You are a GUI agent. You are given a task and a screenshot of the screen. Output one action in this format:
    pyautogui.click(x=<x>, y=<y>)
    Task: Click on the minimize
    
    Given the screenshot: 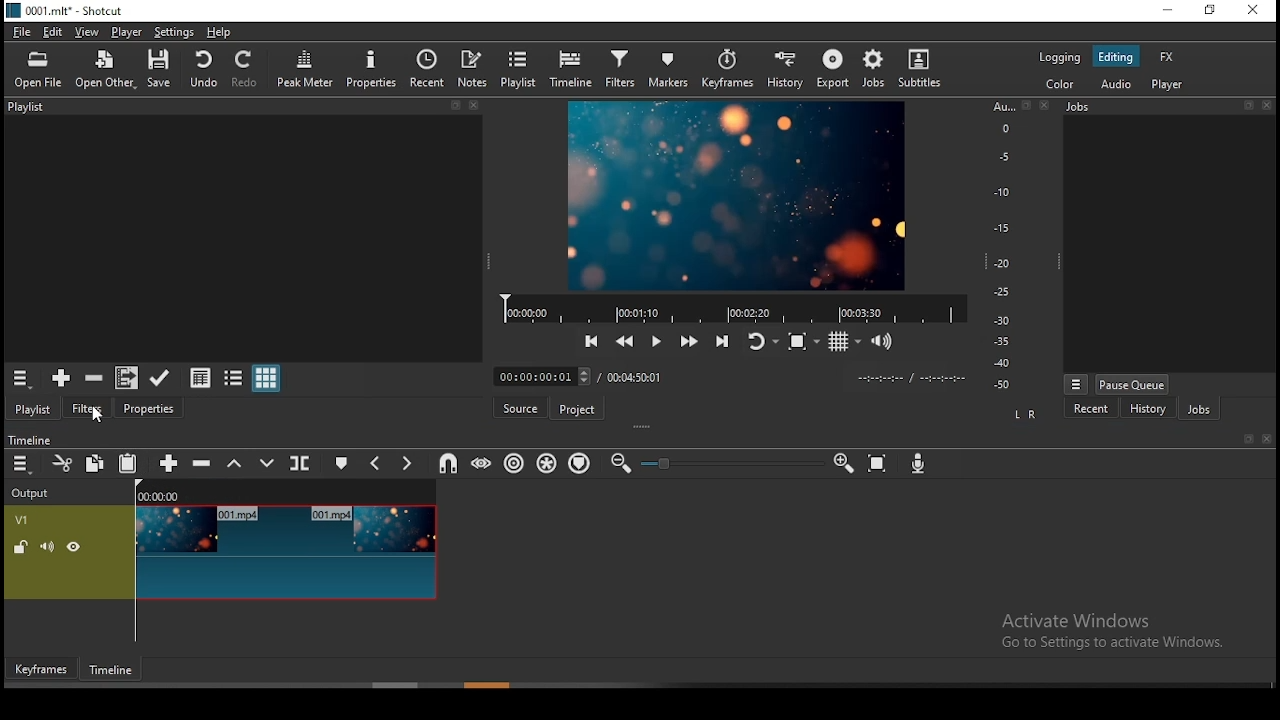 What is the action you would take?
    pyautogui.click(x=1171, y=11)
    